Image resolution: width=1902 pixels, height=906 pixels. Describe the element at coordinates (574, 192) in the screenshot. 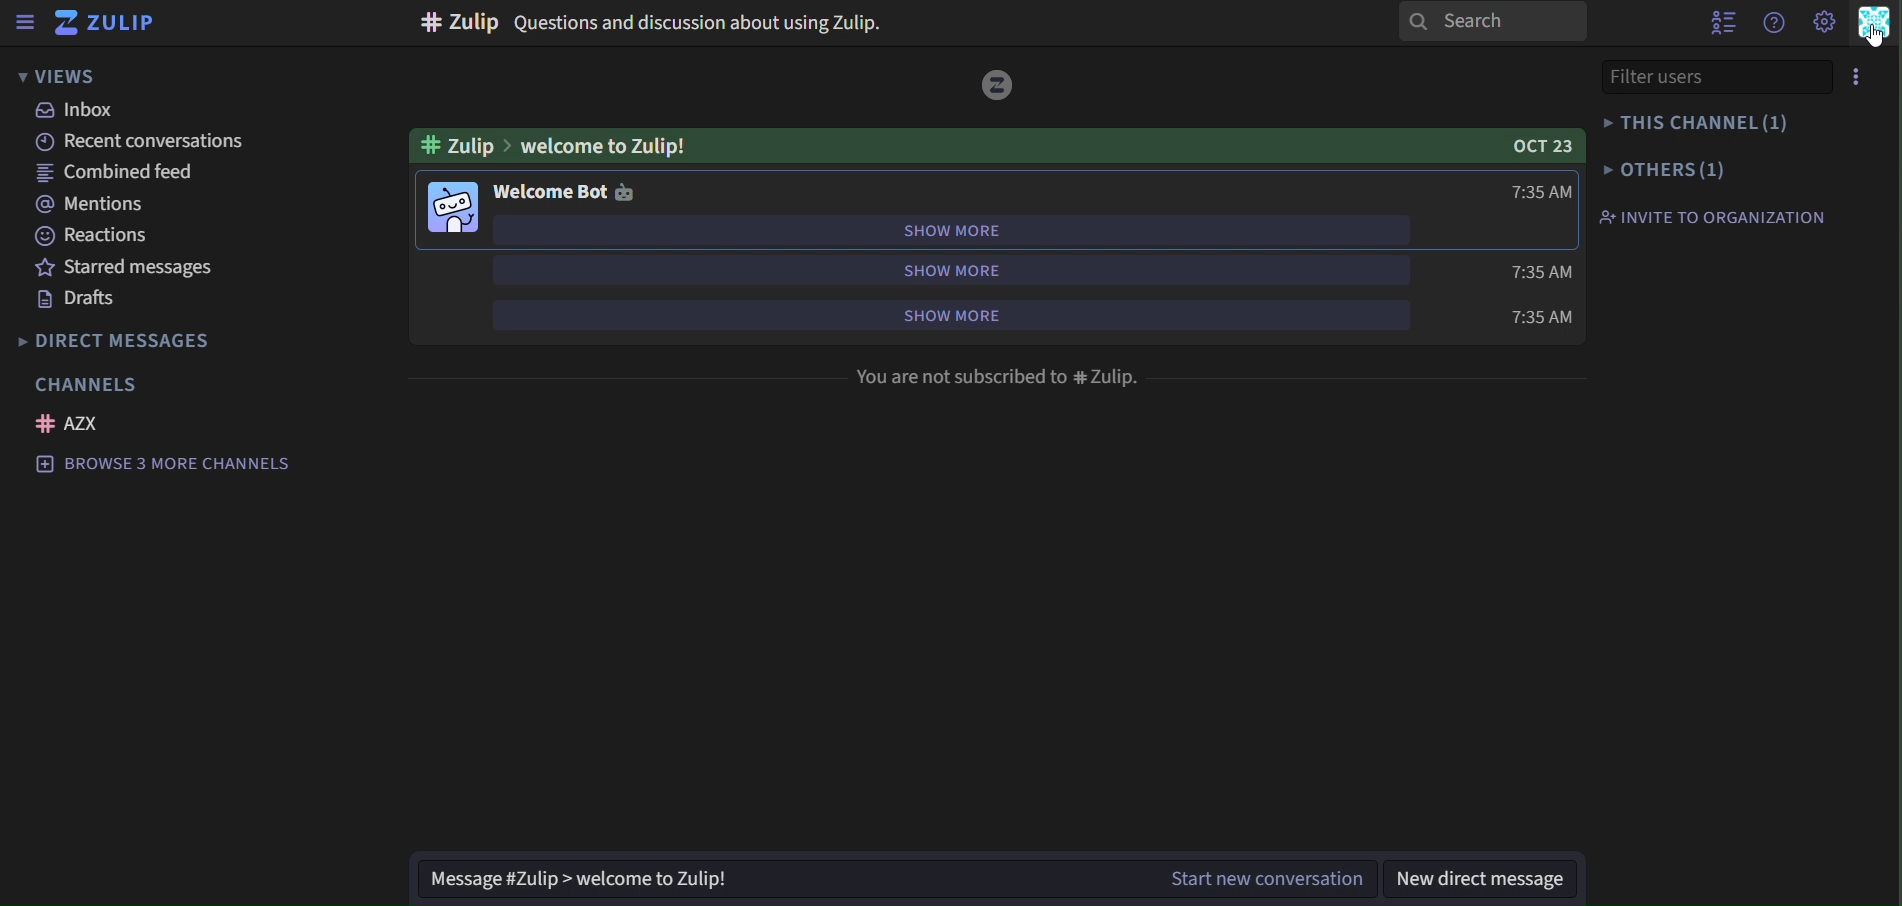

I see `welcome bot` at that location.